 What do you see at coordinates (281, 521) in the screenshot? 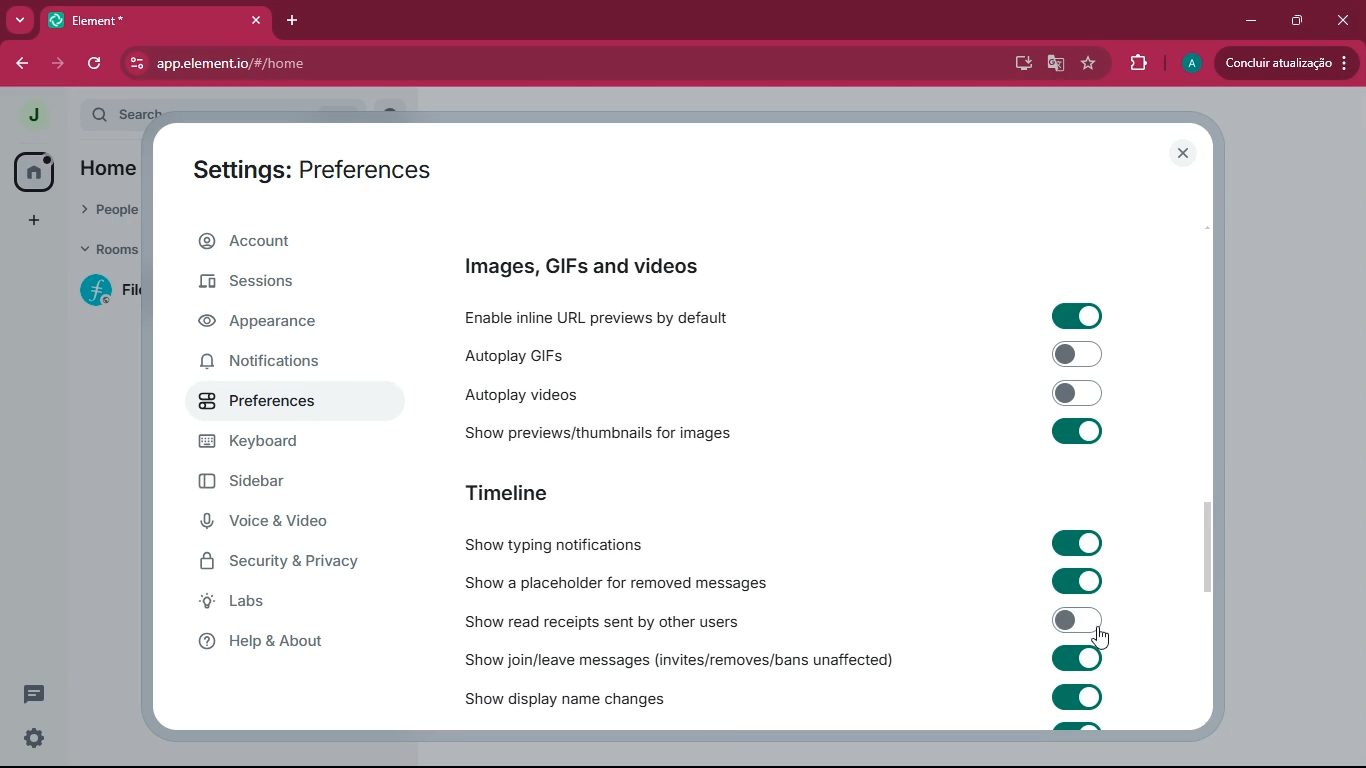
I see `voice & video` at bounding box center [281, 521].